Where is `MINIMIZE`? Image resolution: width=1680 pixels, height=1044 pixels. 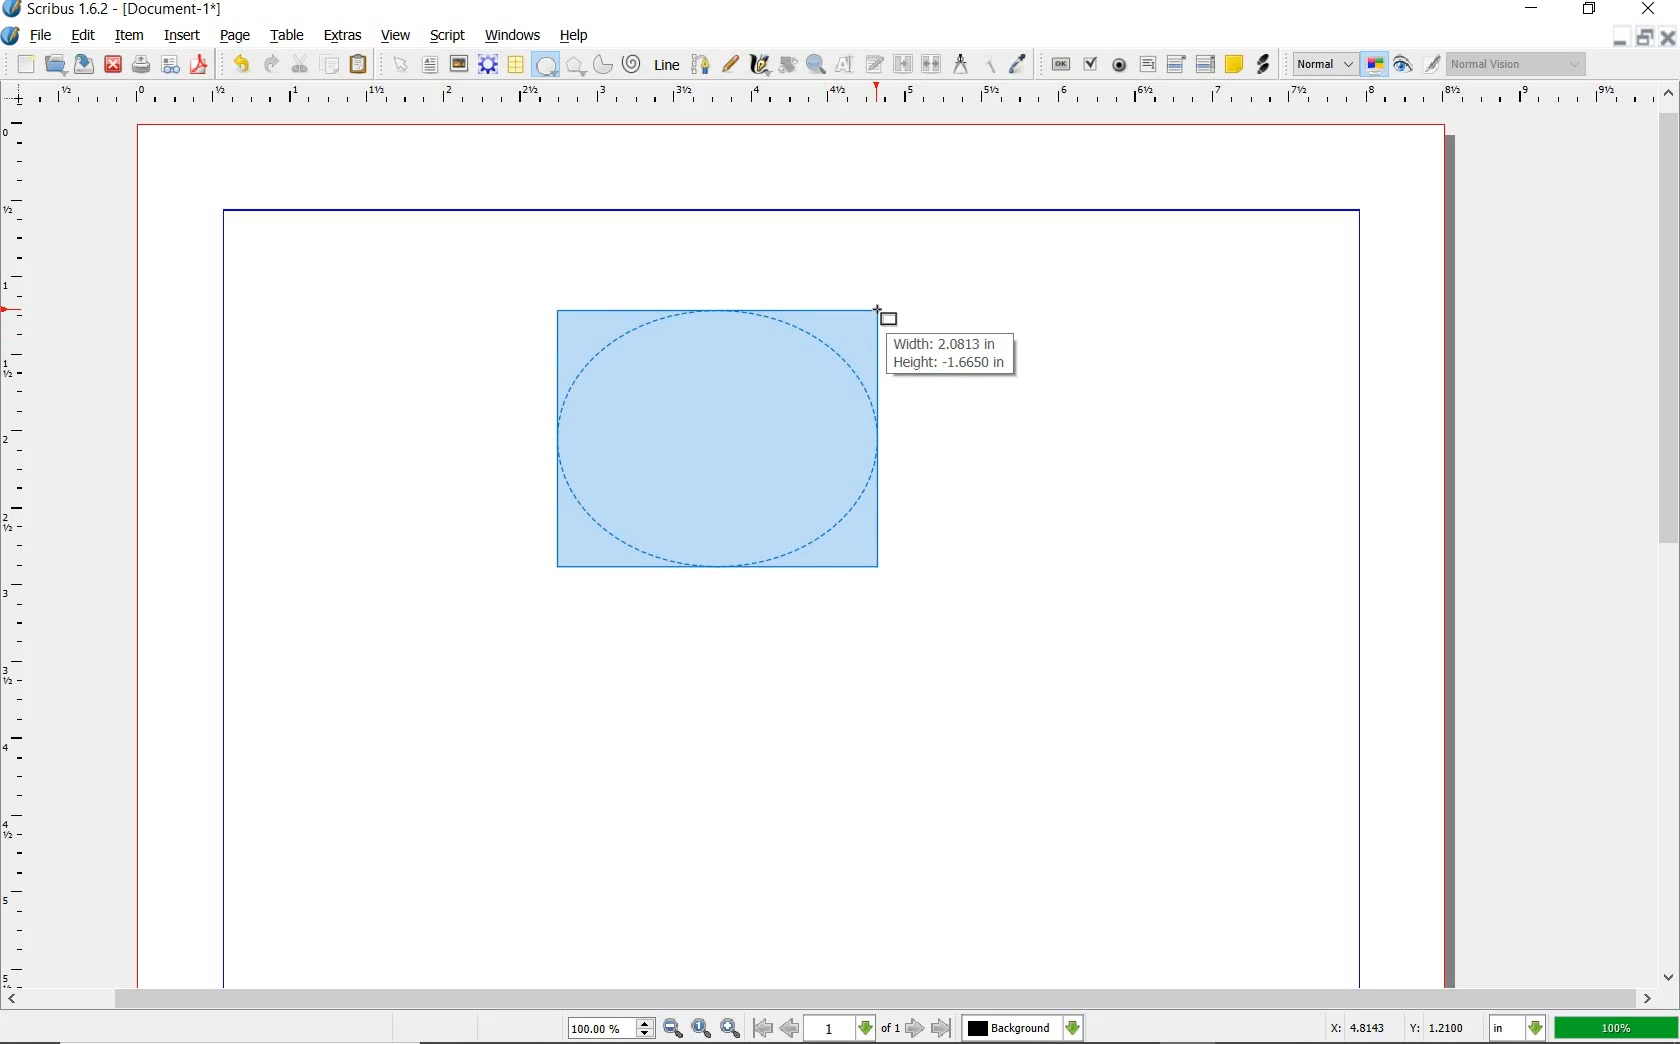
MINIMIZE is located at coordinates (1619, 39).